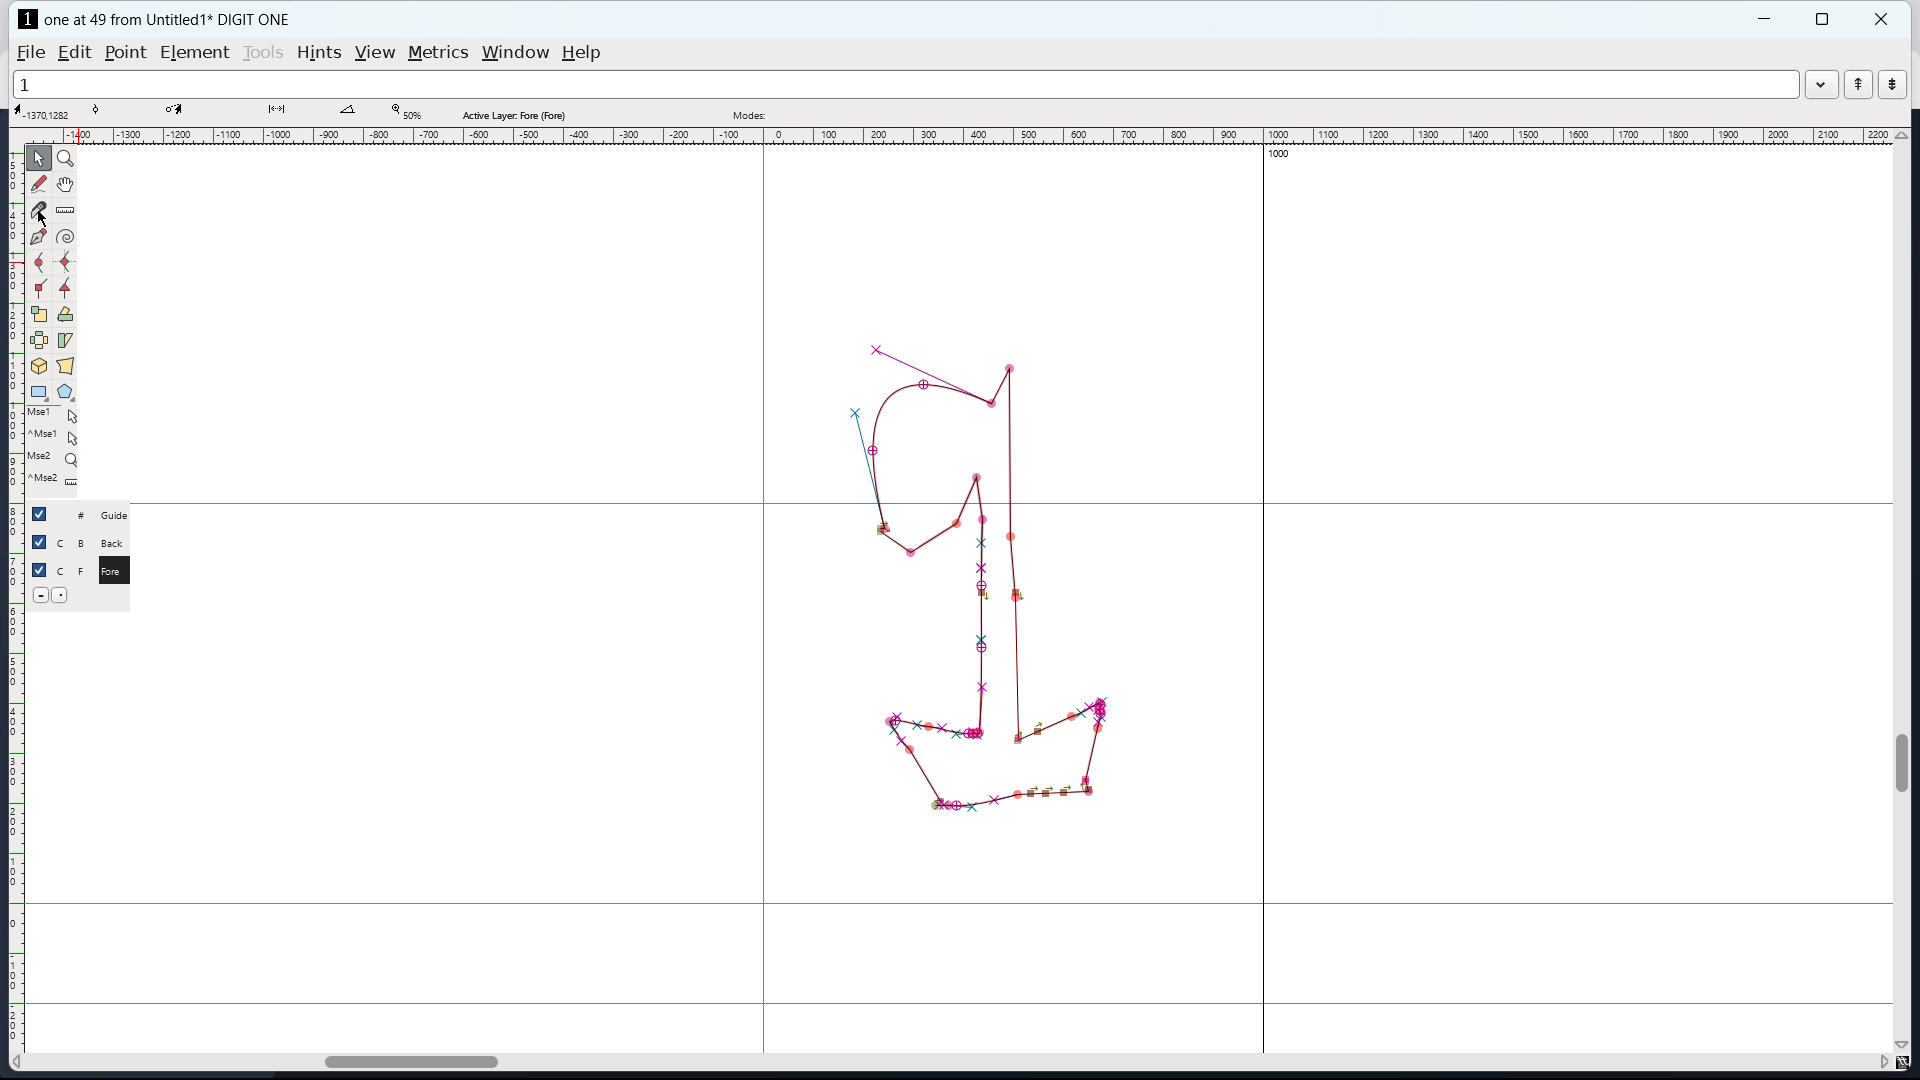 The width and height of the screenshot is (1920, 1080). What do you see at coordinates (1767, 19) in the screenshot?
I see `minimize` at bounding box center [1767, 19].